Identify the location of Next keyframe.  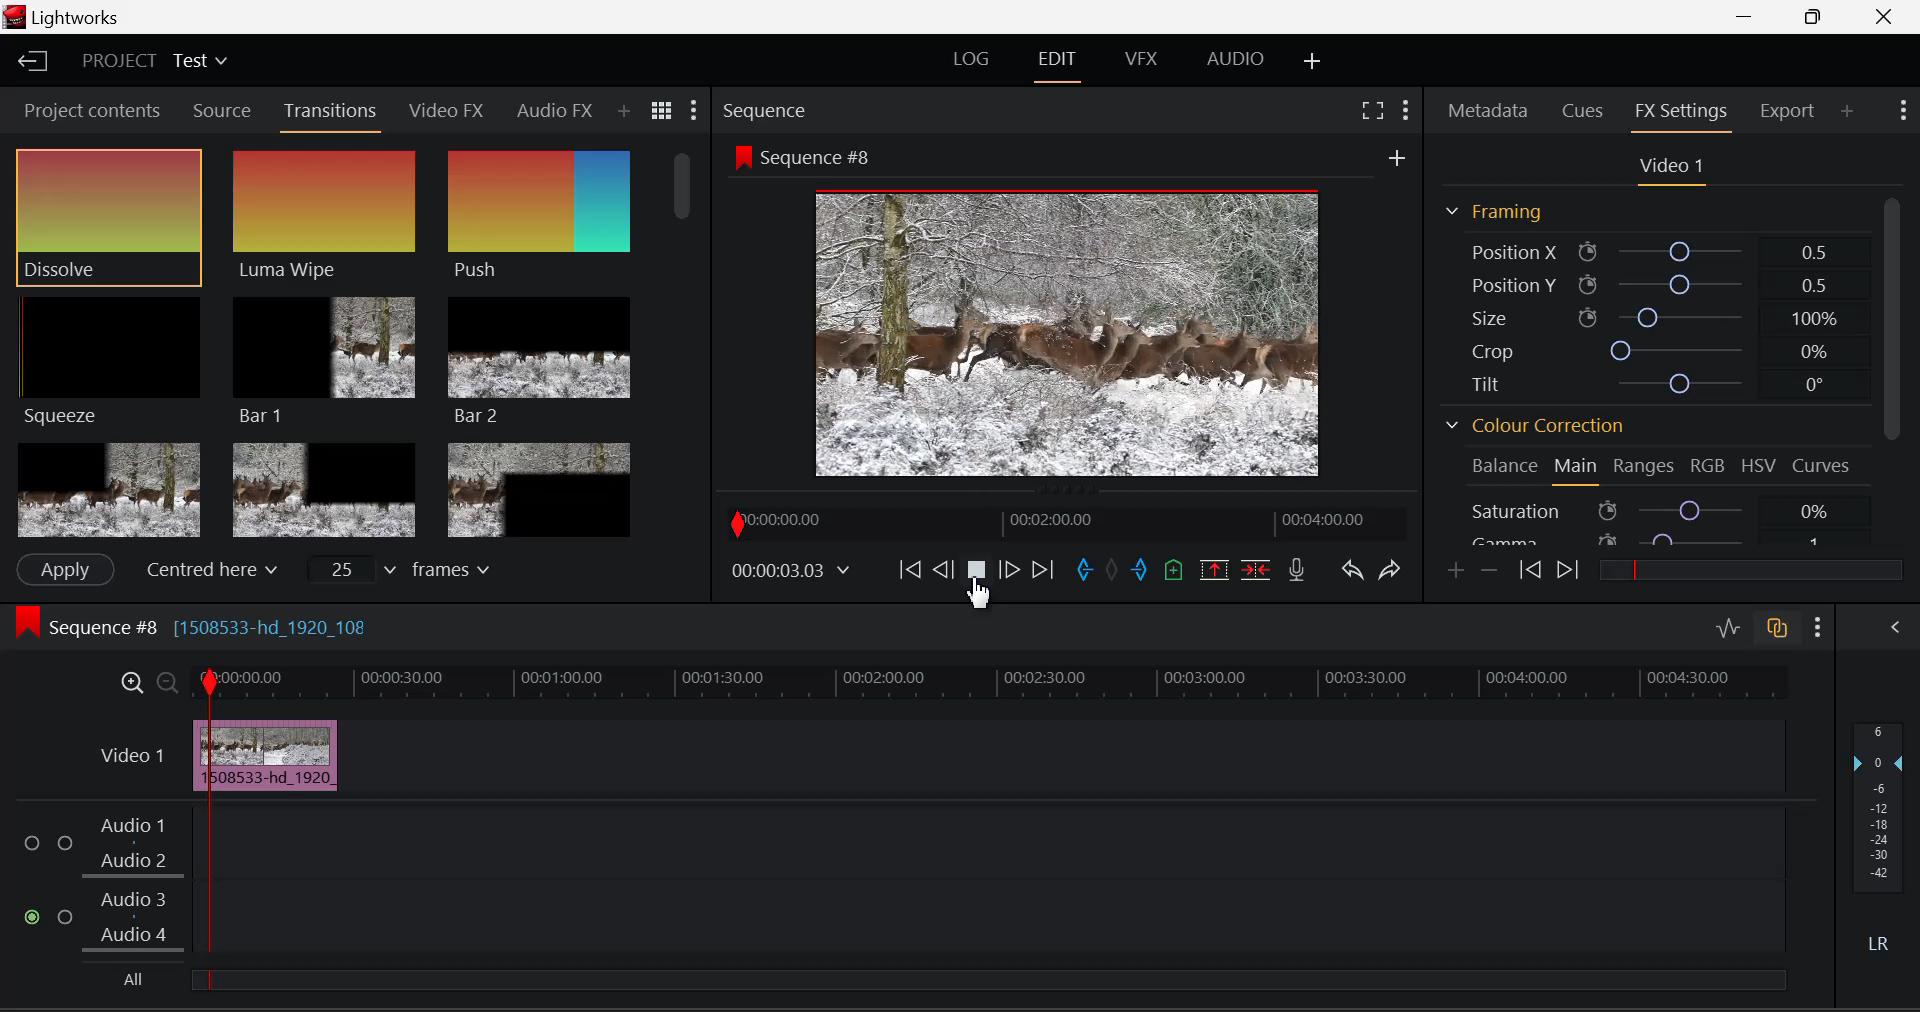
(1565, 570).